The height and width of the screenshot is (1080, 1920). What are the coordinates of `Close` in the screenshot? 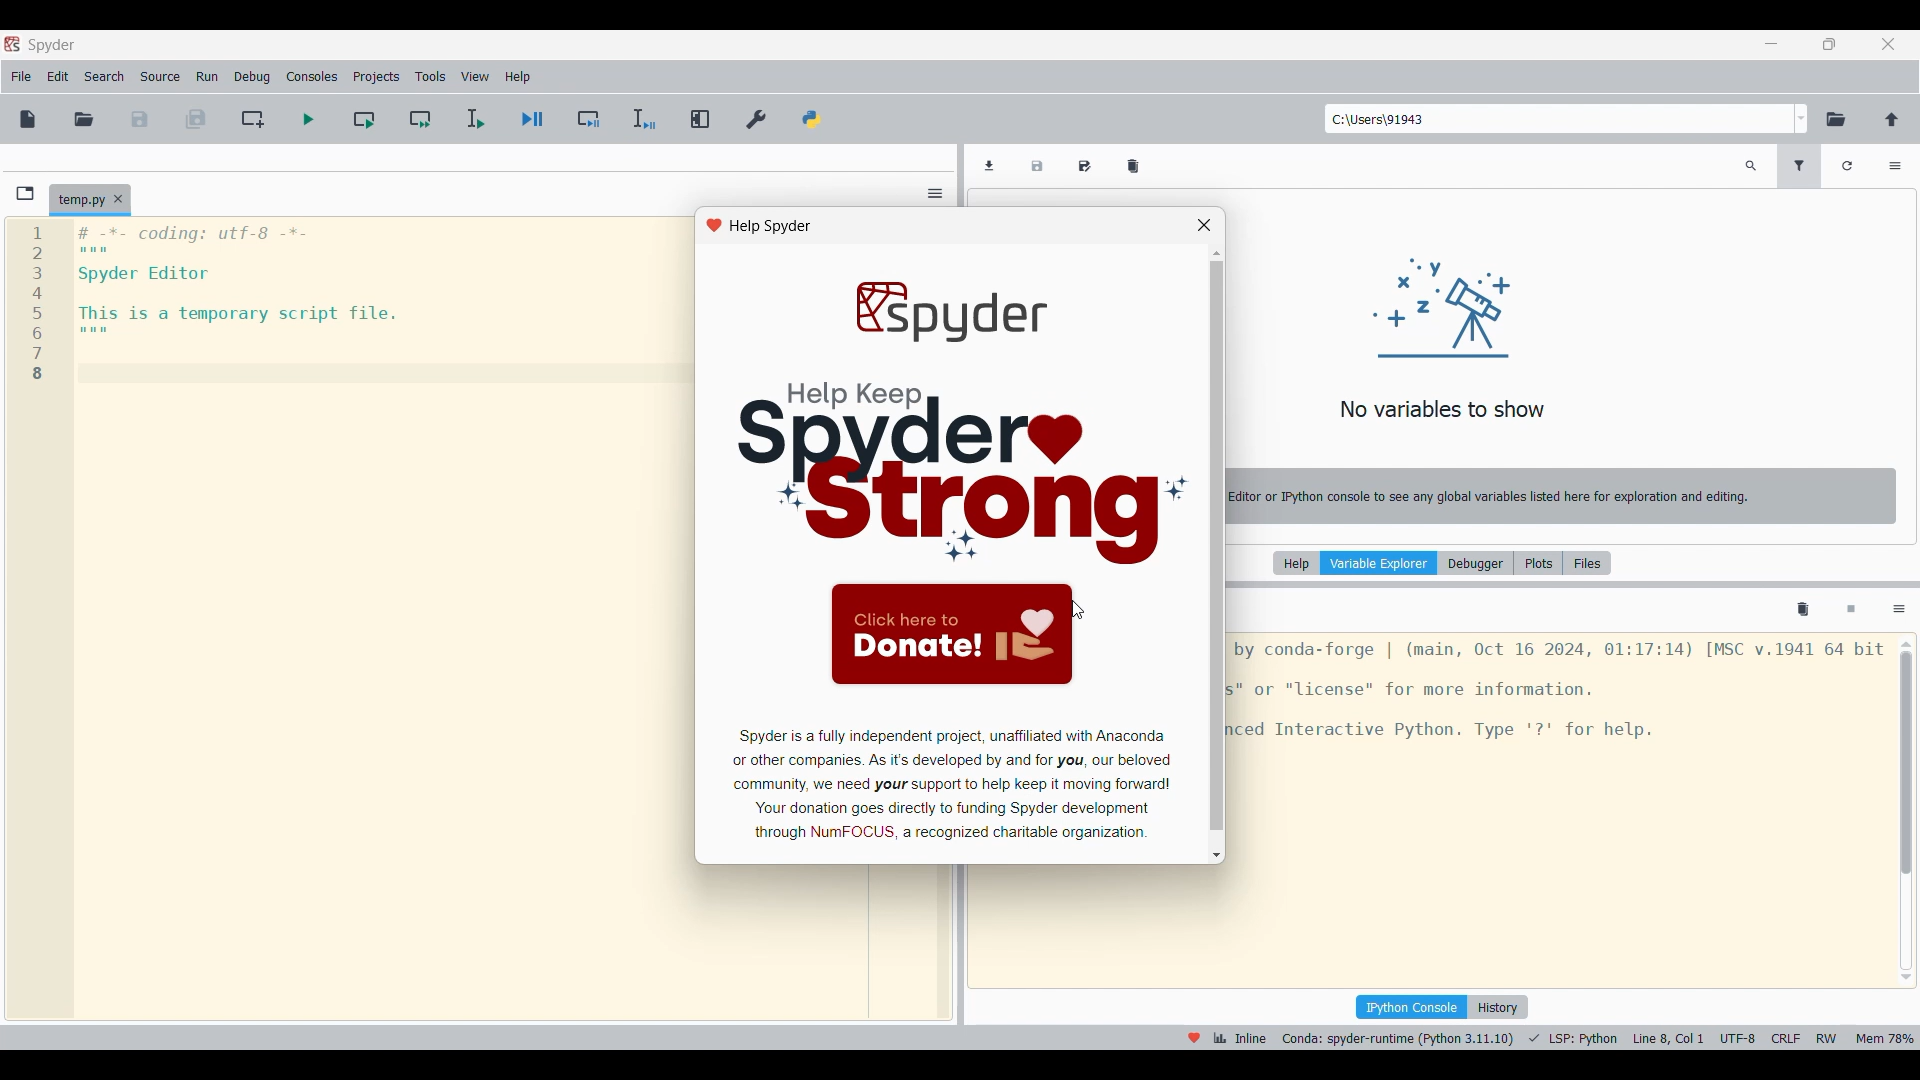 It's located at (119, 199).